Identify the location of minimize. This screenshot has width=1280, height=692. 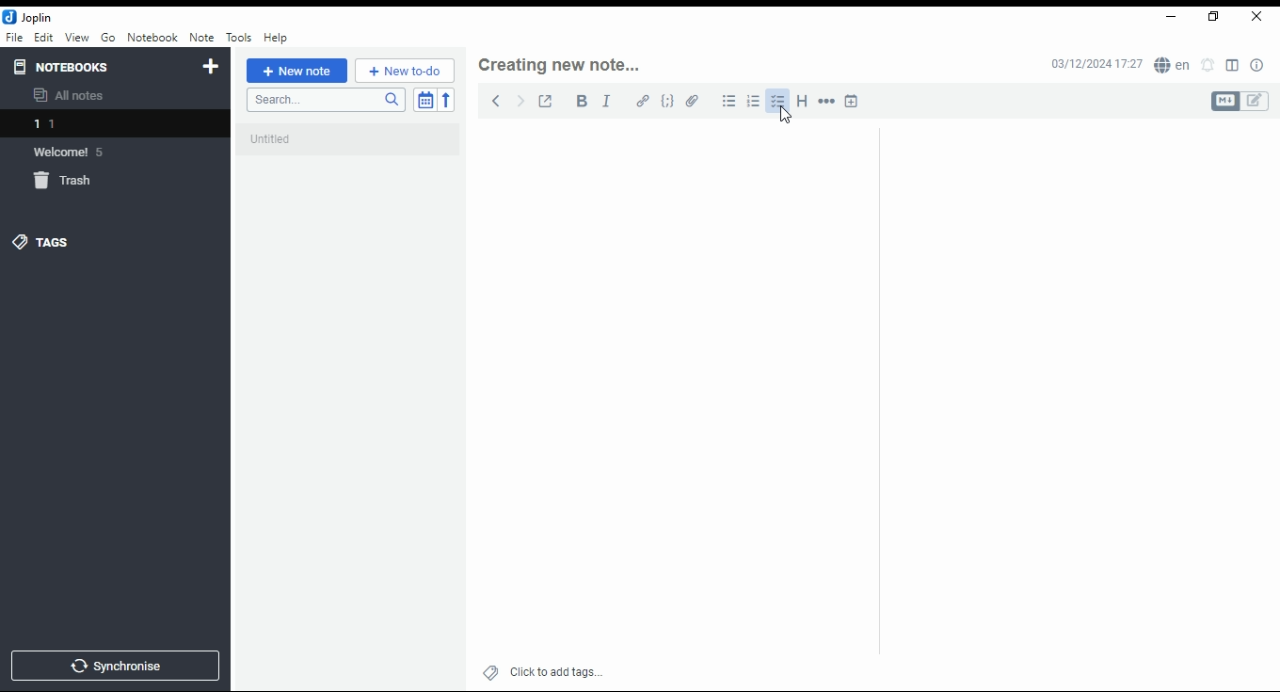
(1170, 16).